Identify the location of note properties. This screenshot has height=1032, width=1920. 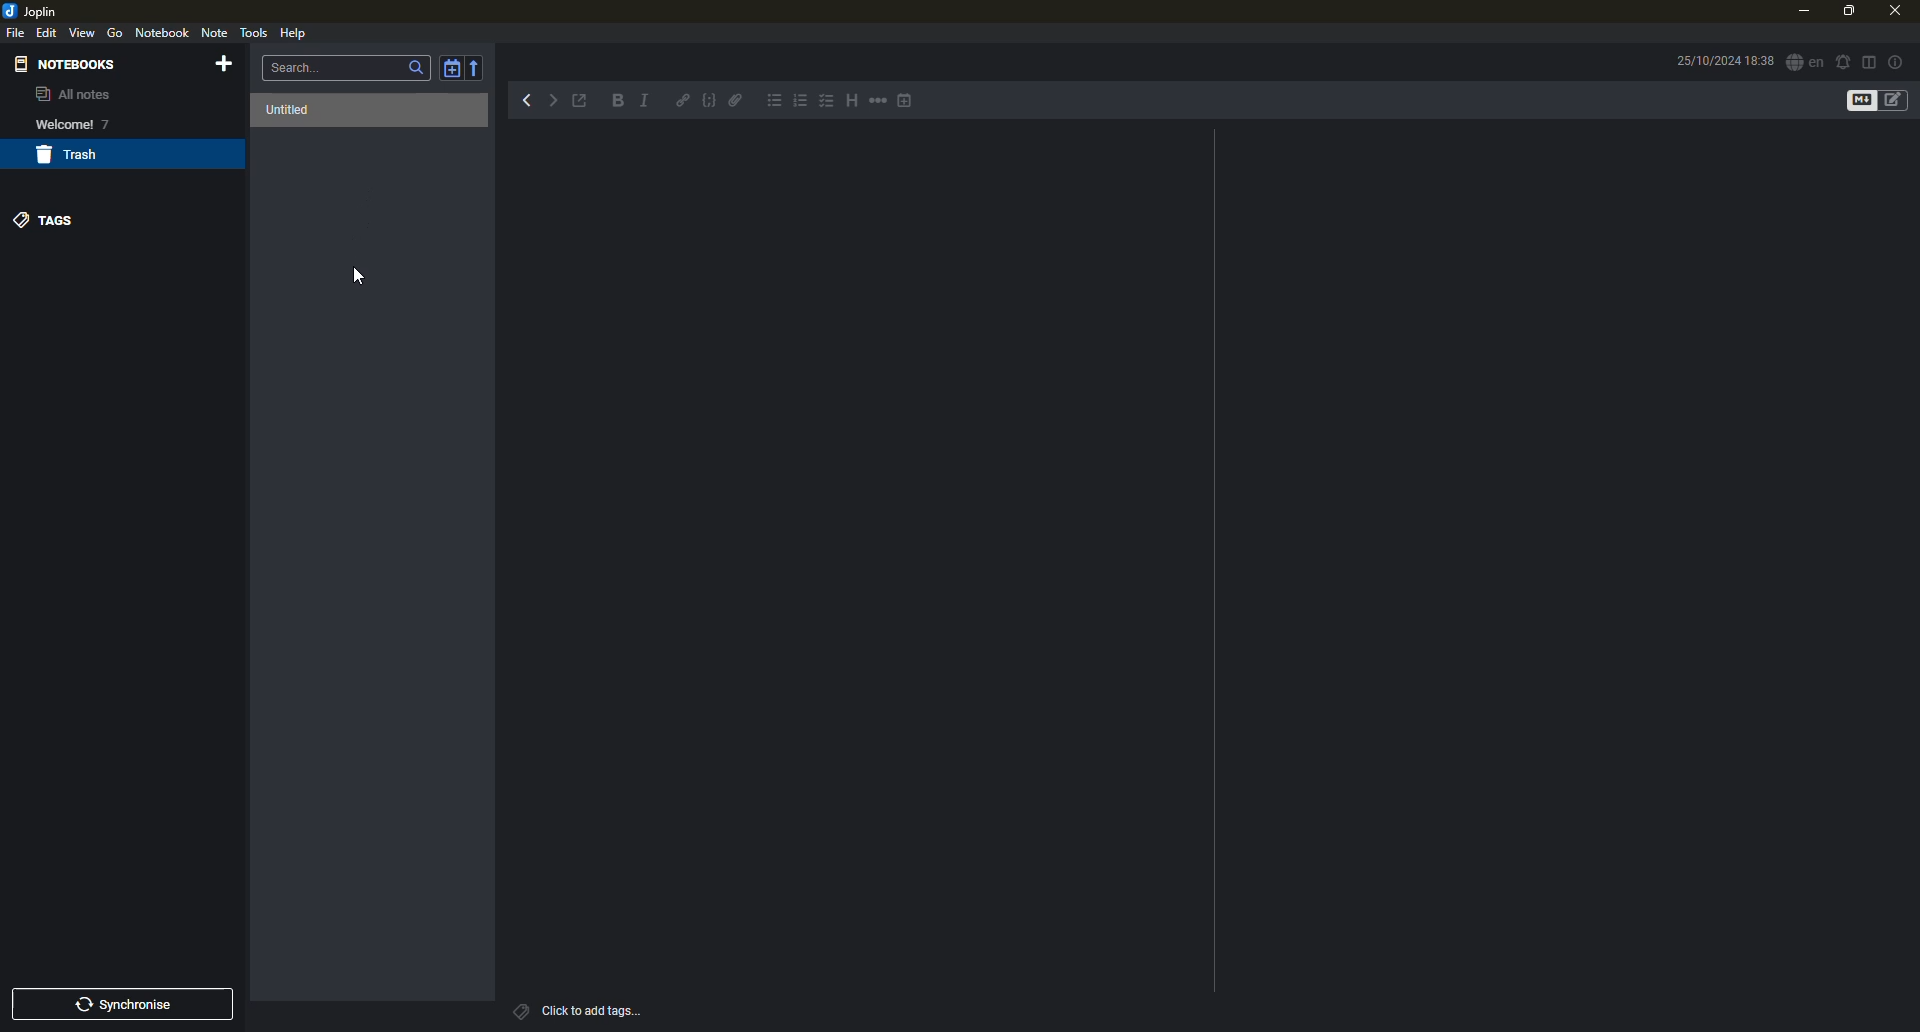
(1897, 61).